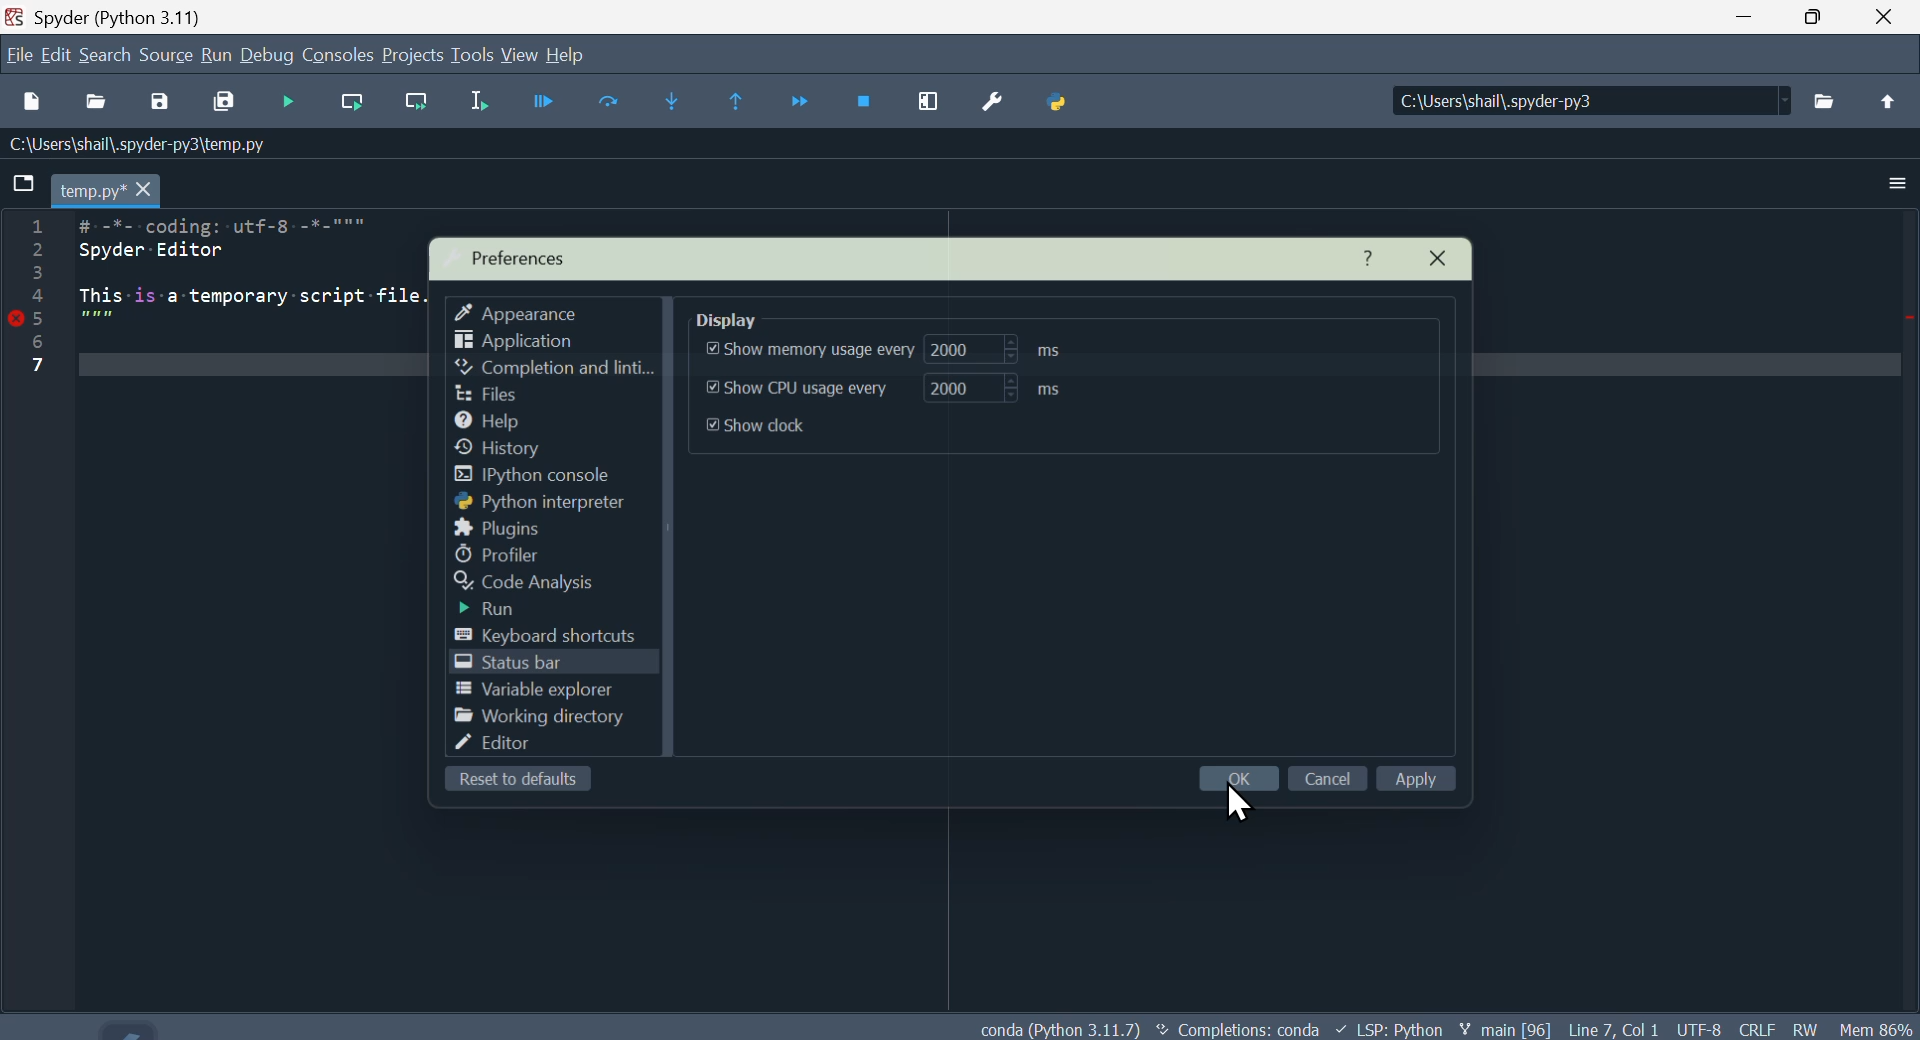 This screenshot has height=1040, width=1920. I want to click on Status bar, so click(512, 666).